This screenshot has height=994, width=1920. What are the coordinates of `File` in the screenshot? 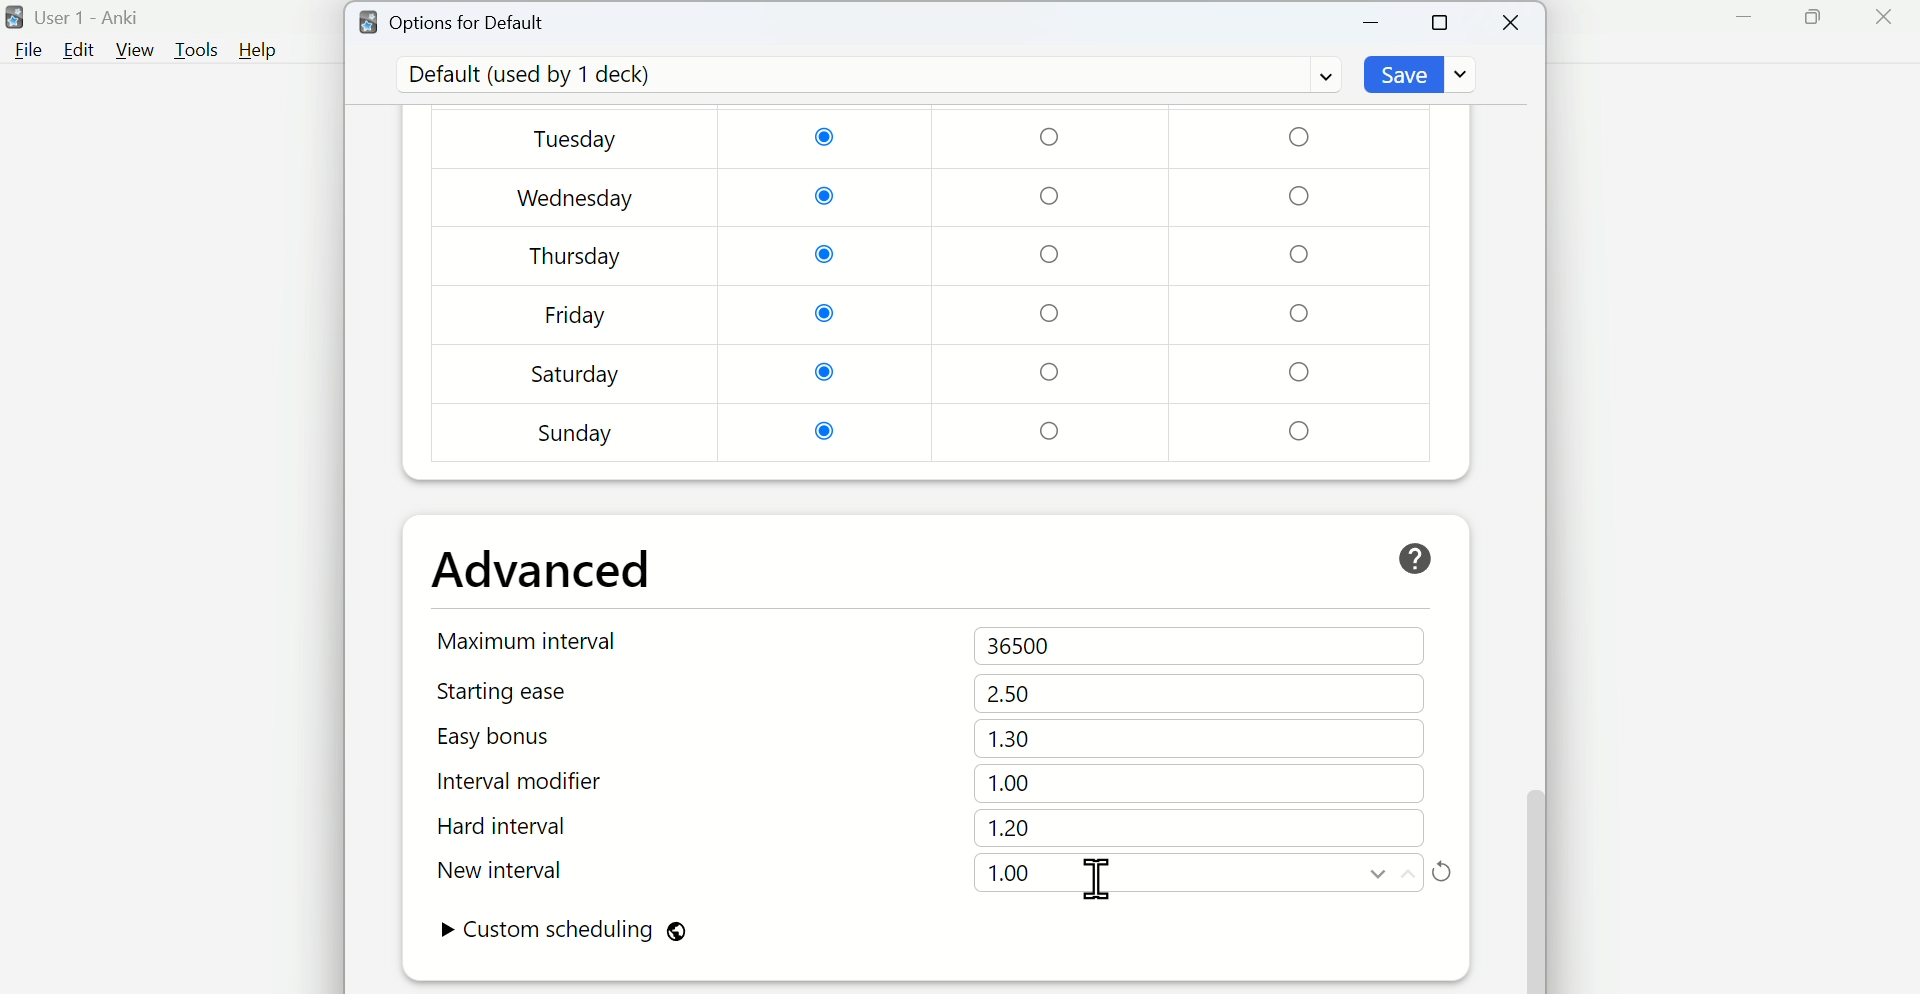 It's located at (25, 51).